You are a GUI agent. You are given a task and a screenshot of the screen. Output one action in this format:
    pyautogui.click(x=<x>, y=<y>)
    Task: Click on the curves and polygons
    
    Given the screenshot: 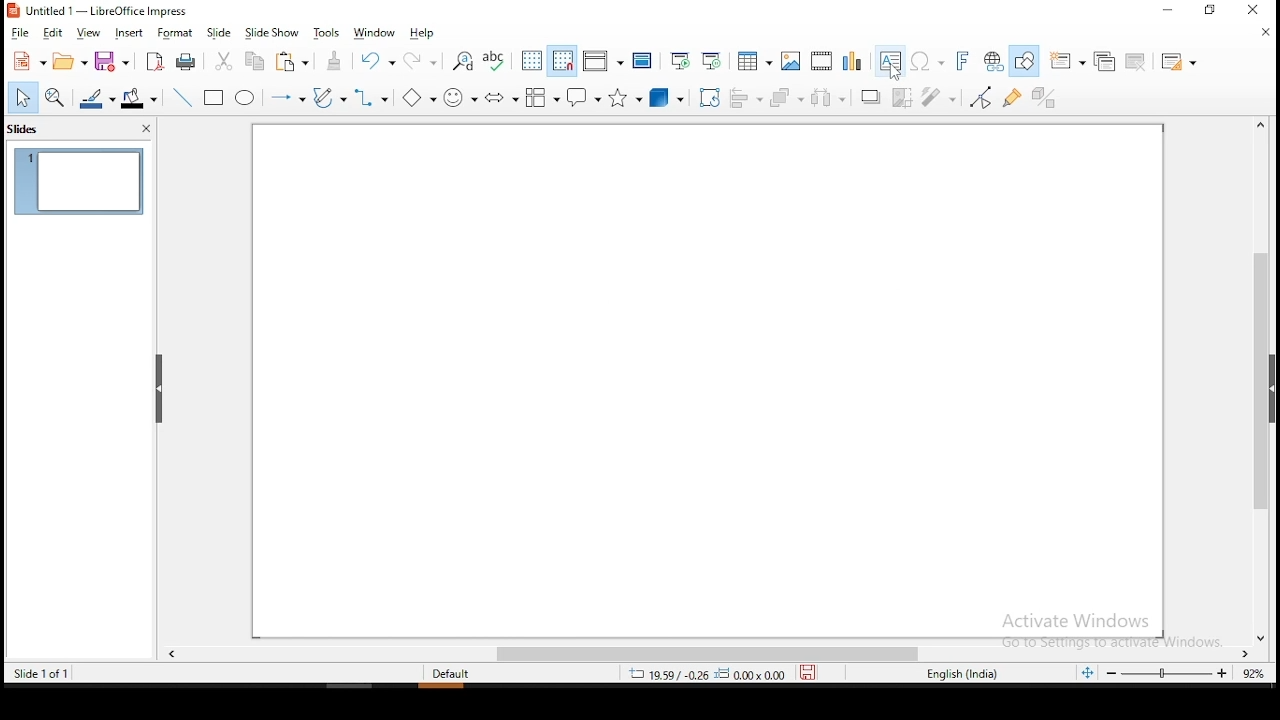 What is the action you would take?
    pyautogui.click(x=327, y=97)
    